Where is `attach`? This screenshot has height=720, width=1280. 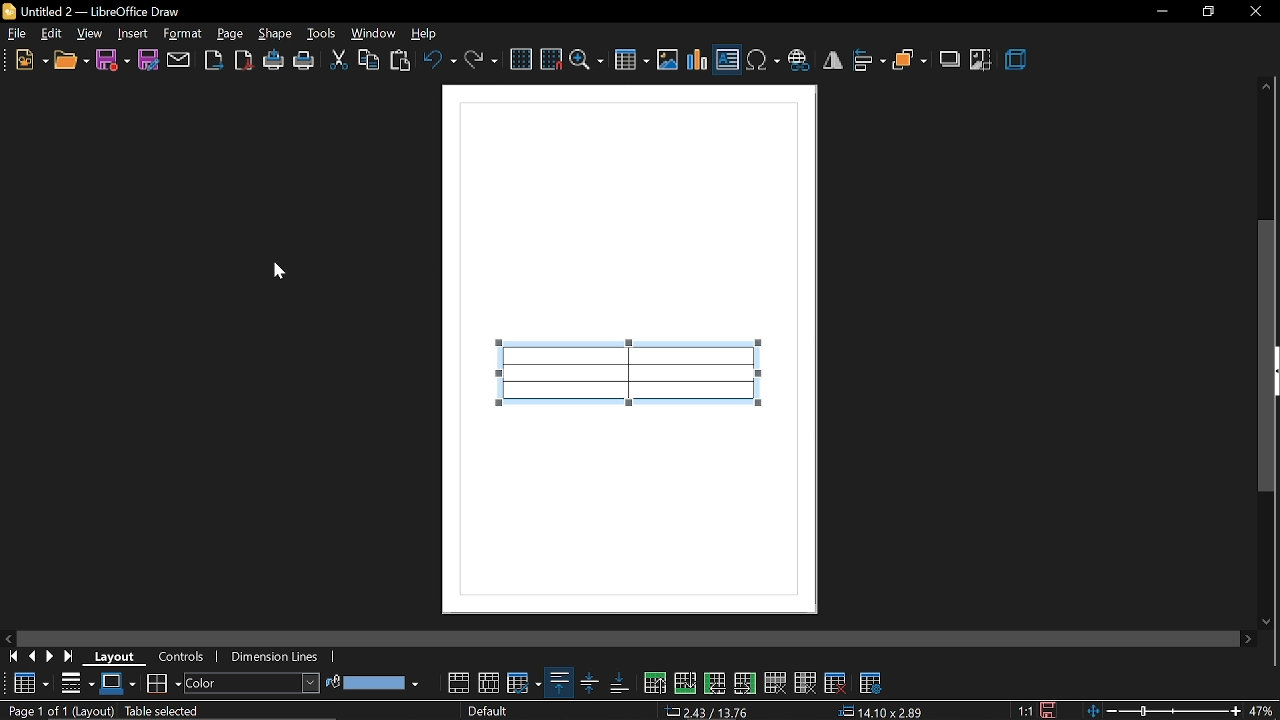 attach is located at coordinates (178, 60).